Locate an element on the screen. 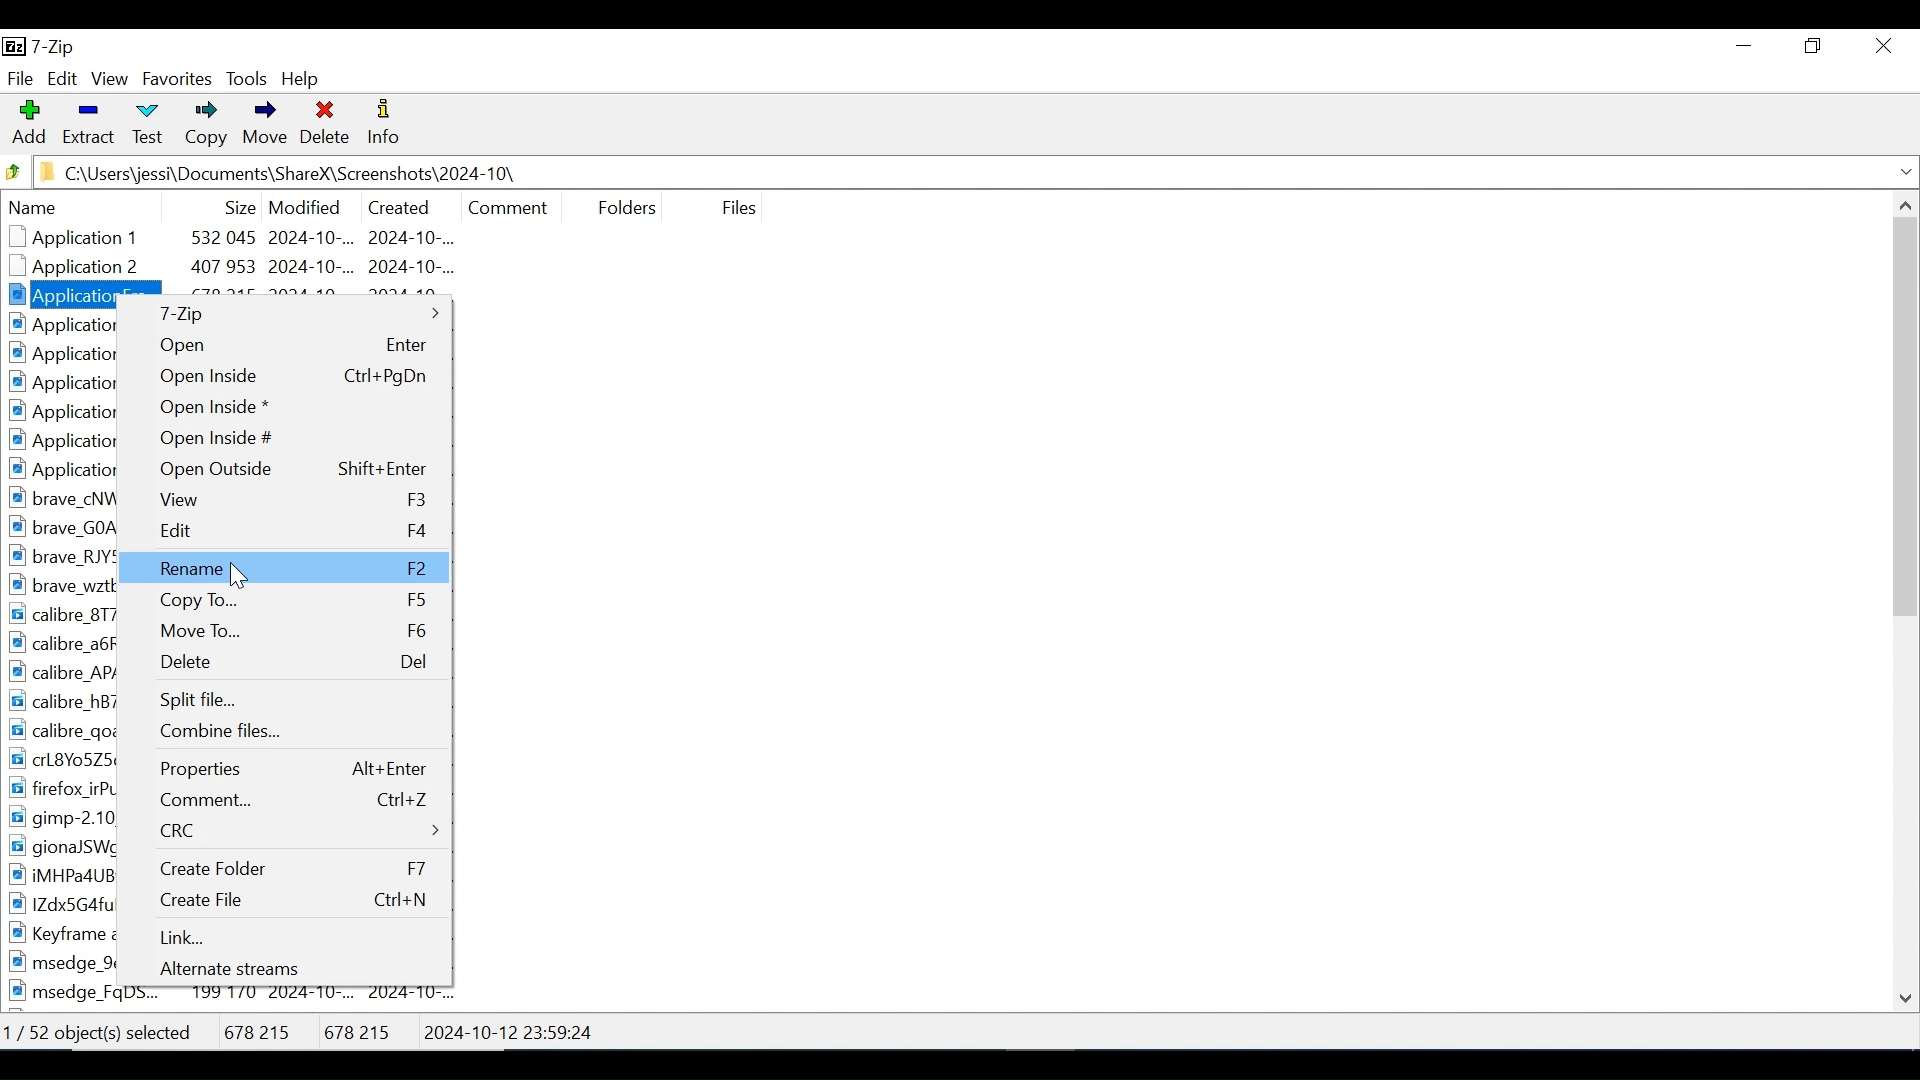 Image resolution: width=1920 pixels, height=1080 pixels. Link is located at coordinates (286, 935).